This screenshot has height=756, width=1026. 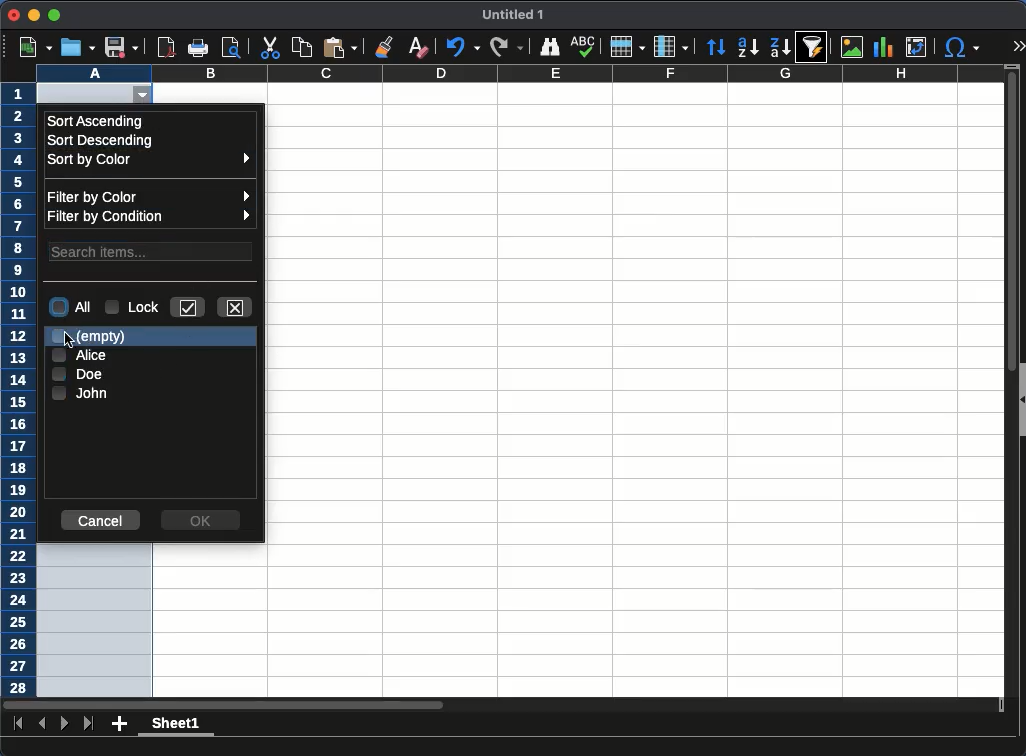 I want to click on empty, so click(x=92, y=338).